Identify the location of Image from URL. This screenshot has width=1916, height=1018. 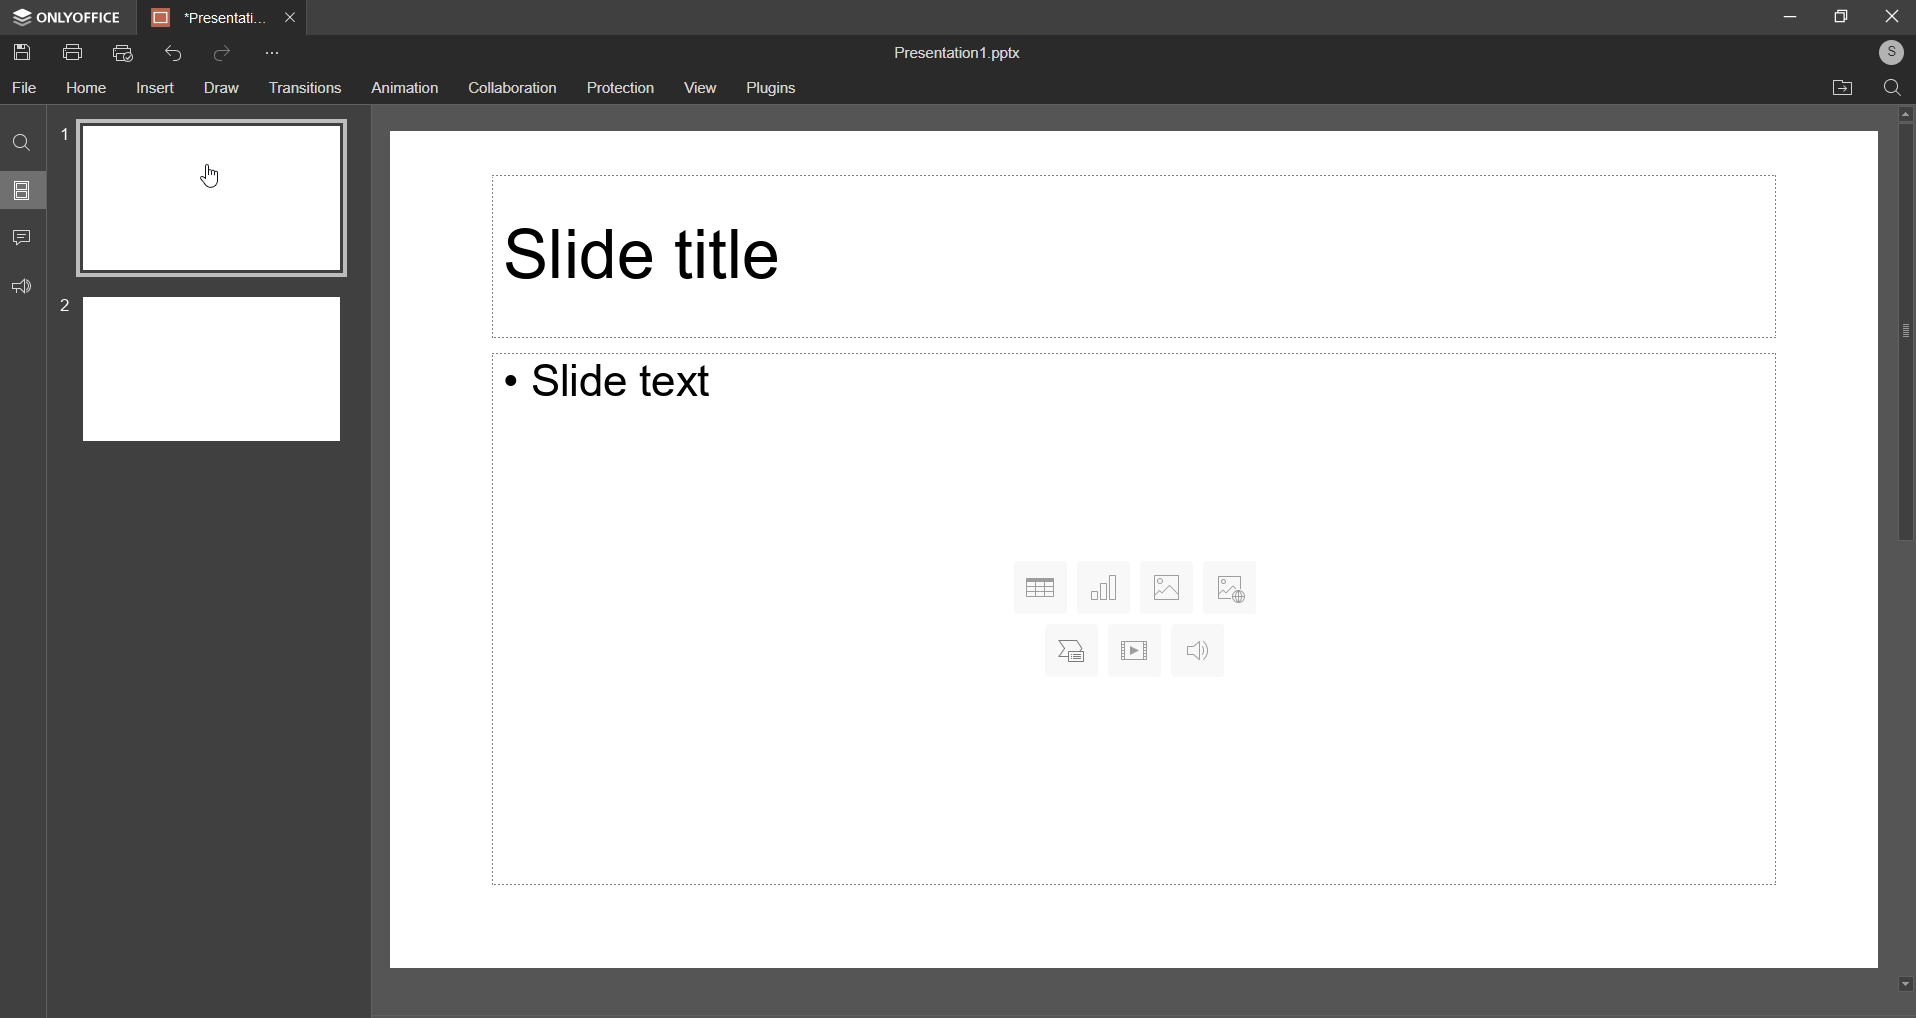
(1230, 584).